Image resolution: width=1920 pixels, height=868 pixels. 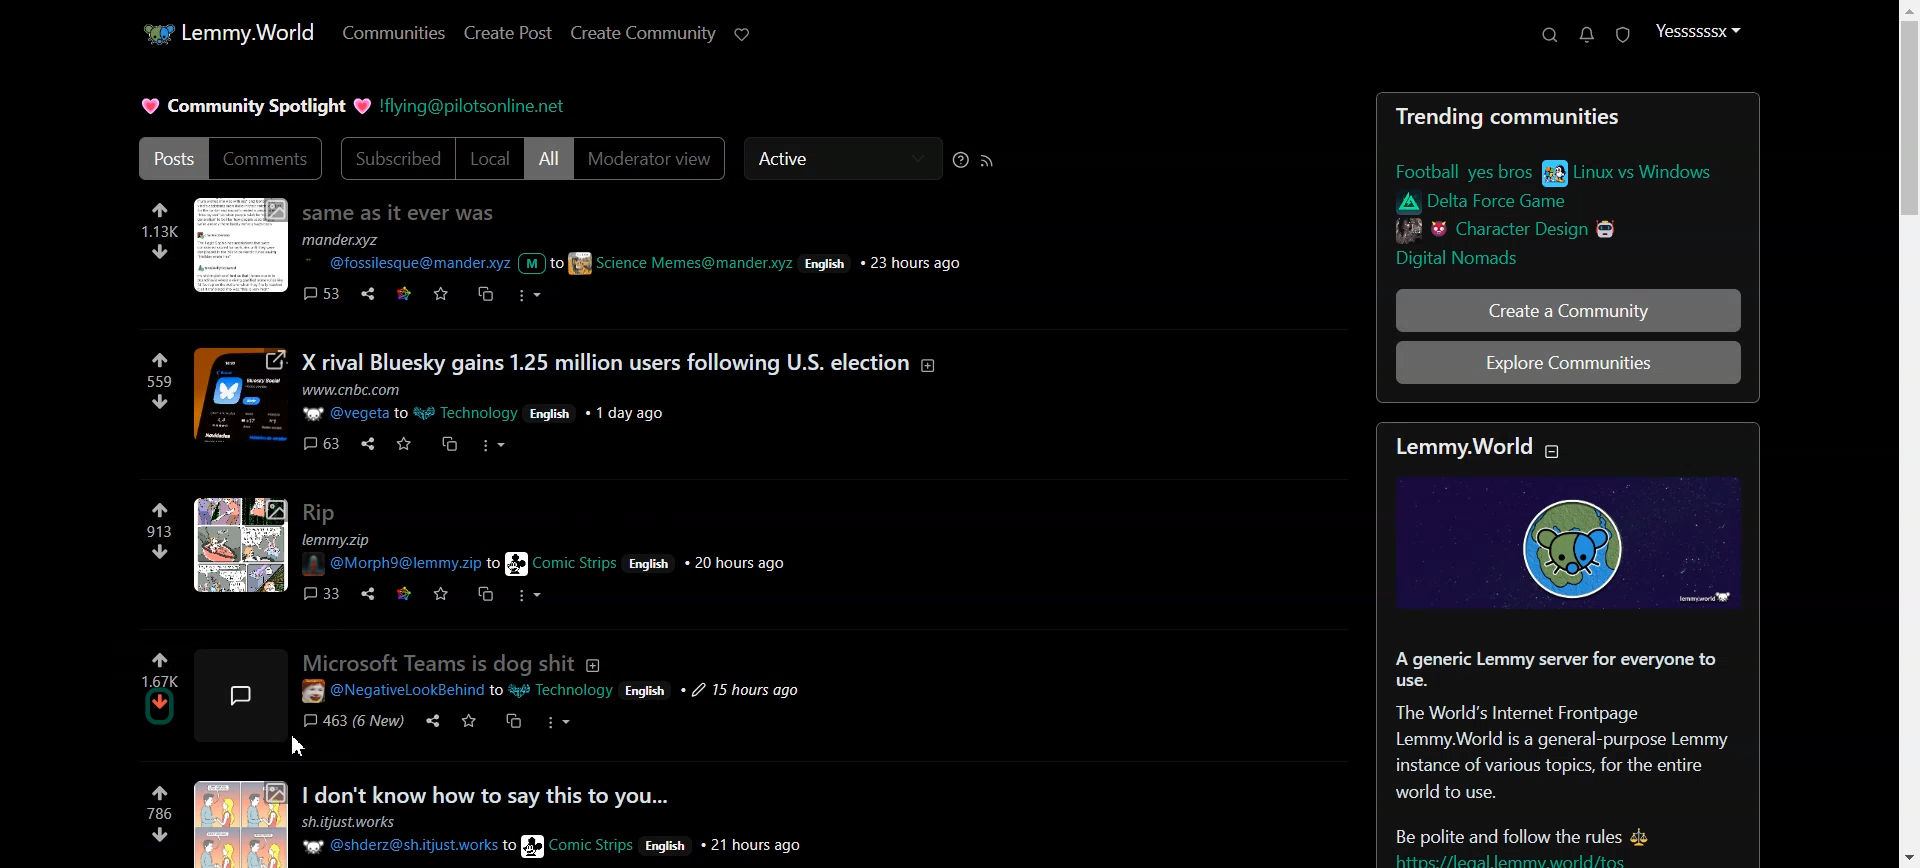 What do you see at coordinates (458, 662) in the screenshot?
I see `posts` at bounding box center [458, 662].